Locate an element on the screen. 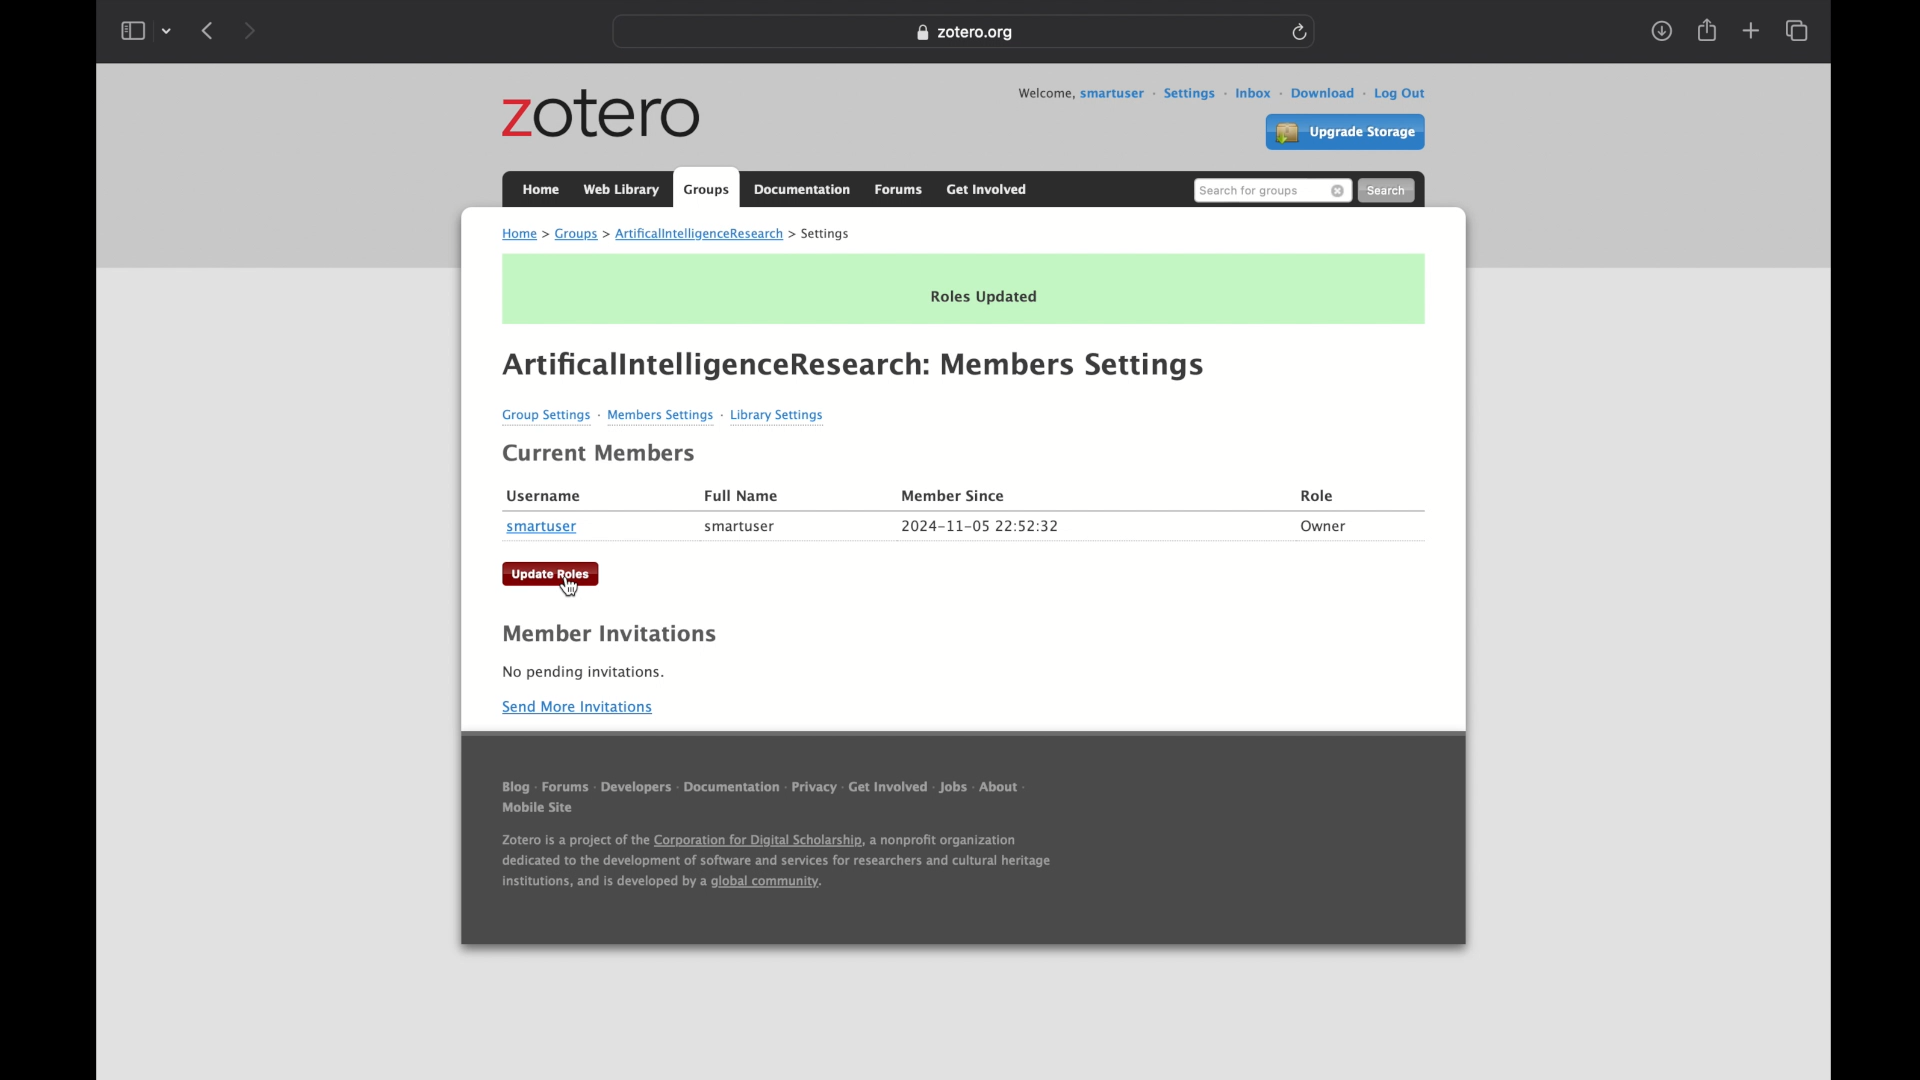 This screenshot has height=1080, width=1920. send more invitations is located at coordinates (579, 708).